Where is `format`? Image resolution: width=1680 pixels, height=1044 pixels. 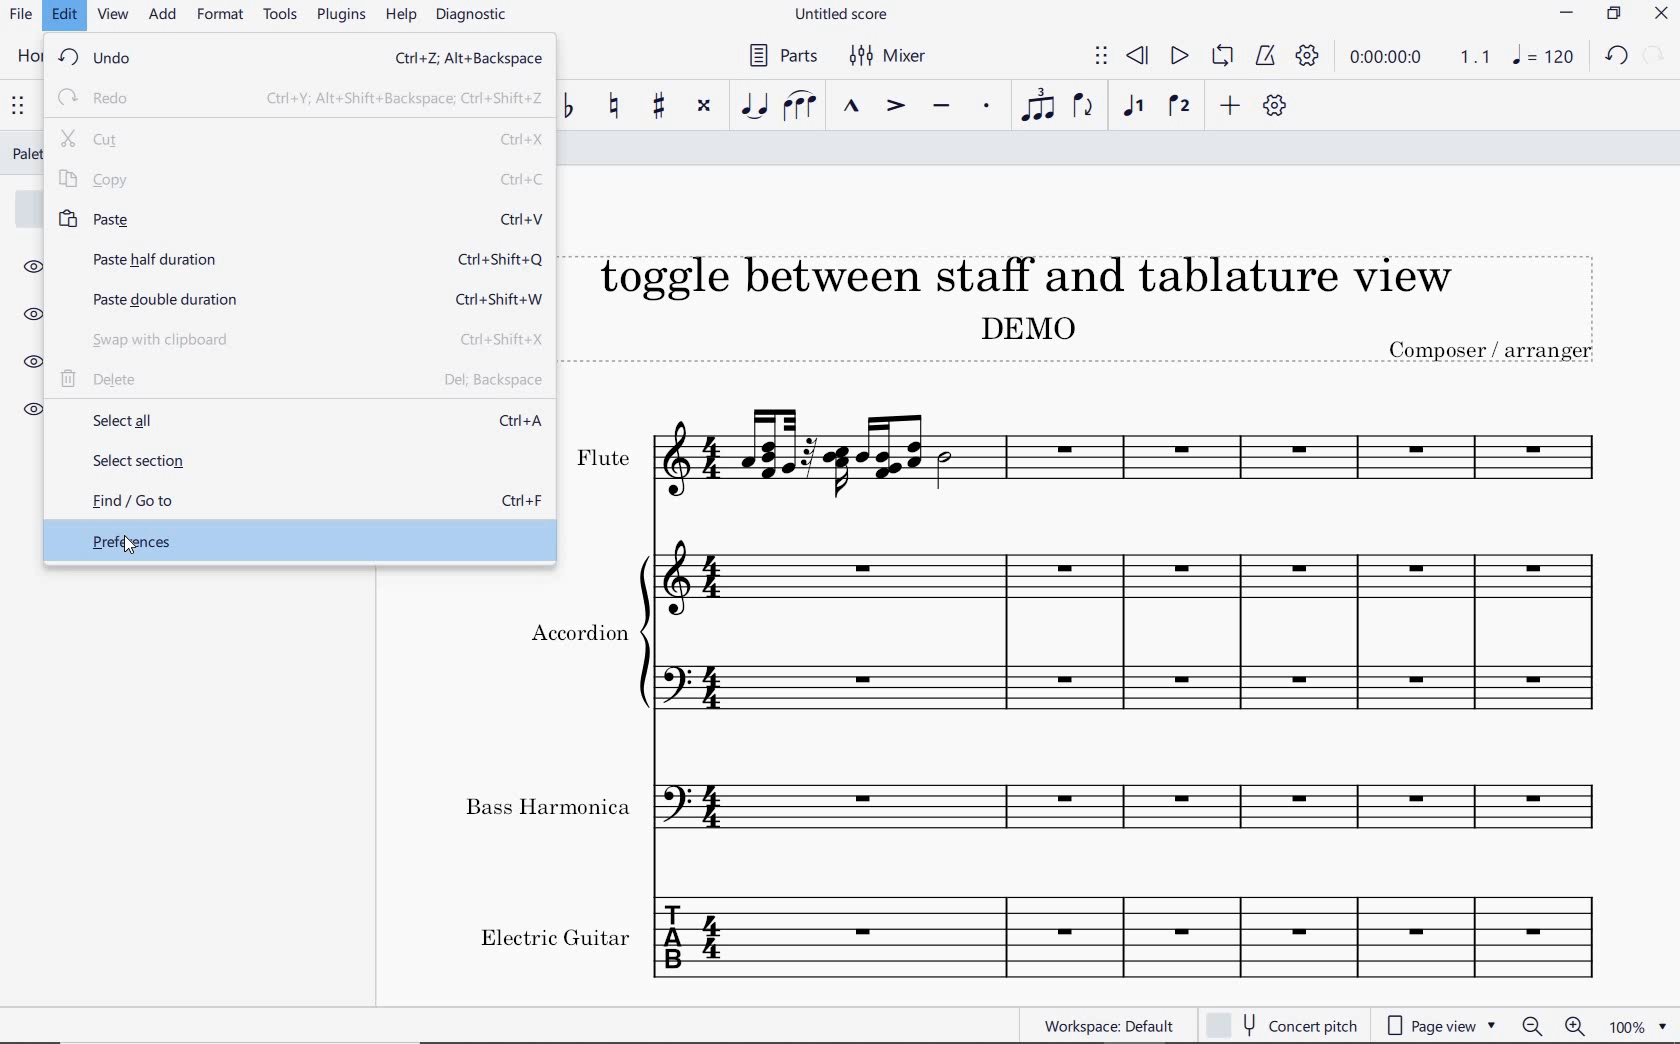
format is located at coordinates (222, 16).